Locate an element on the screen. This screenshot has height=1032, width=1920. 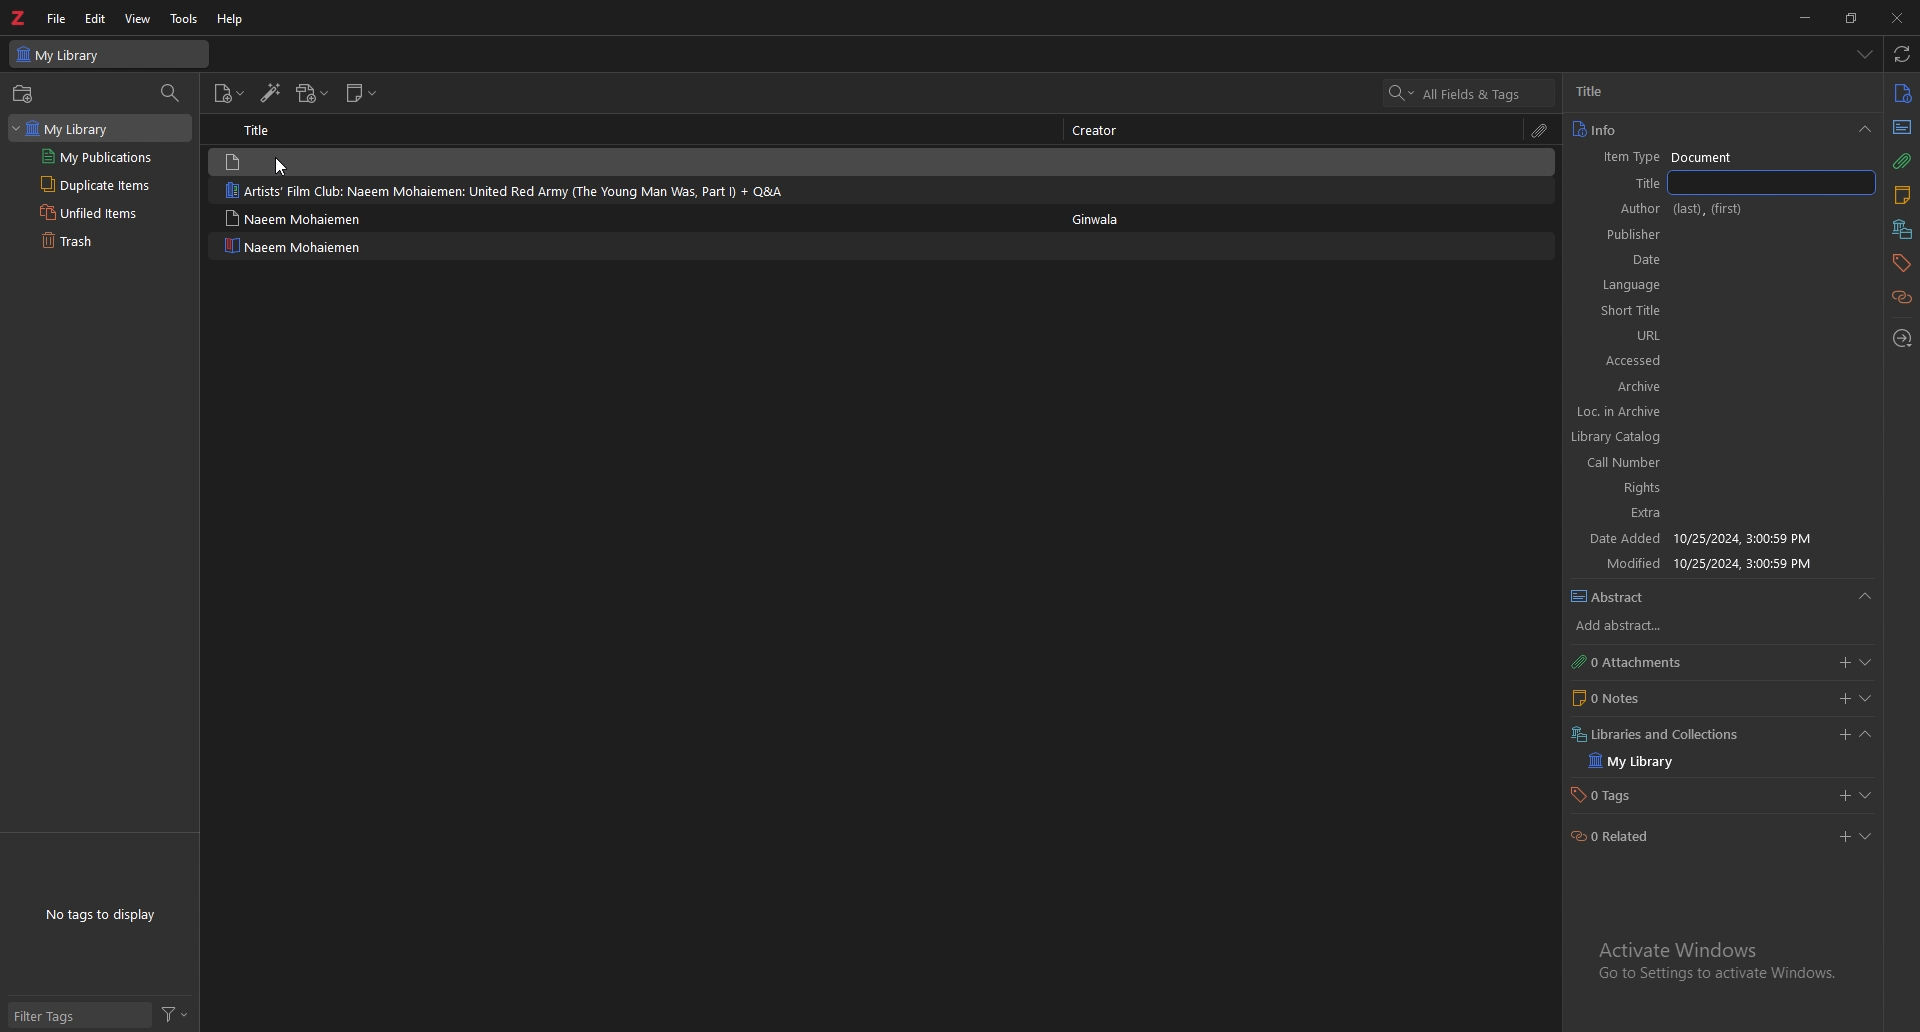
locate is located at coordinates (1904, 338).